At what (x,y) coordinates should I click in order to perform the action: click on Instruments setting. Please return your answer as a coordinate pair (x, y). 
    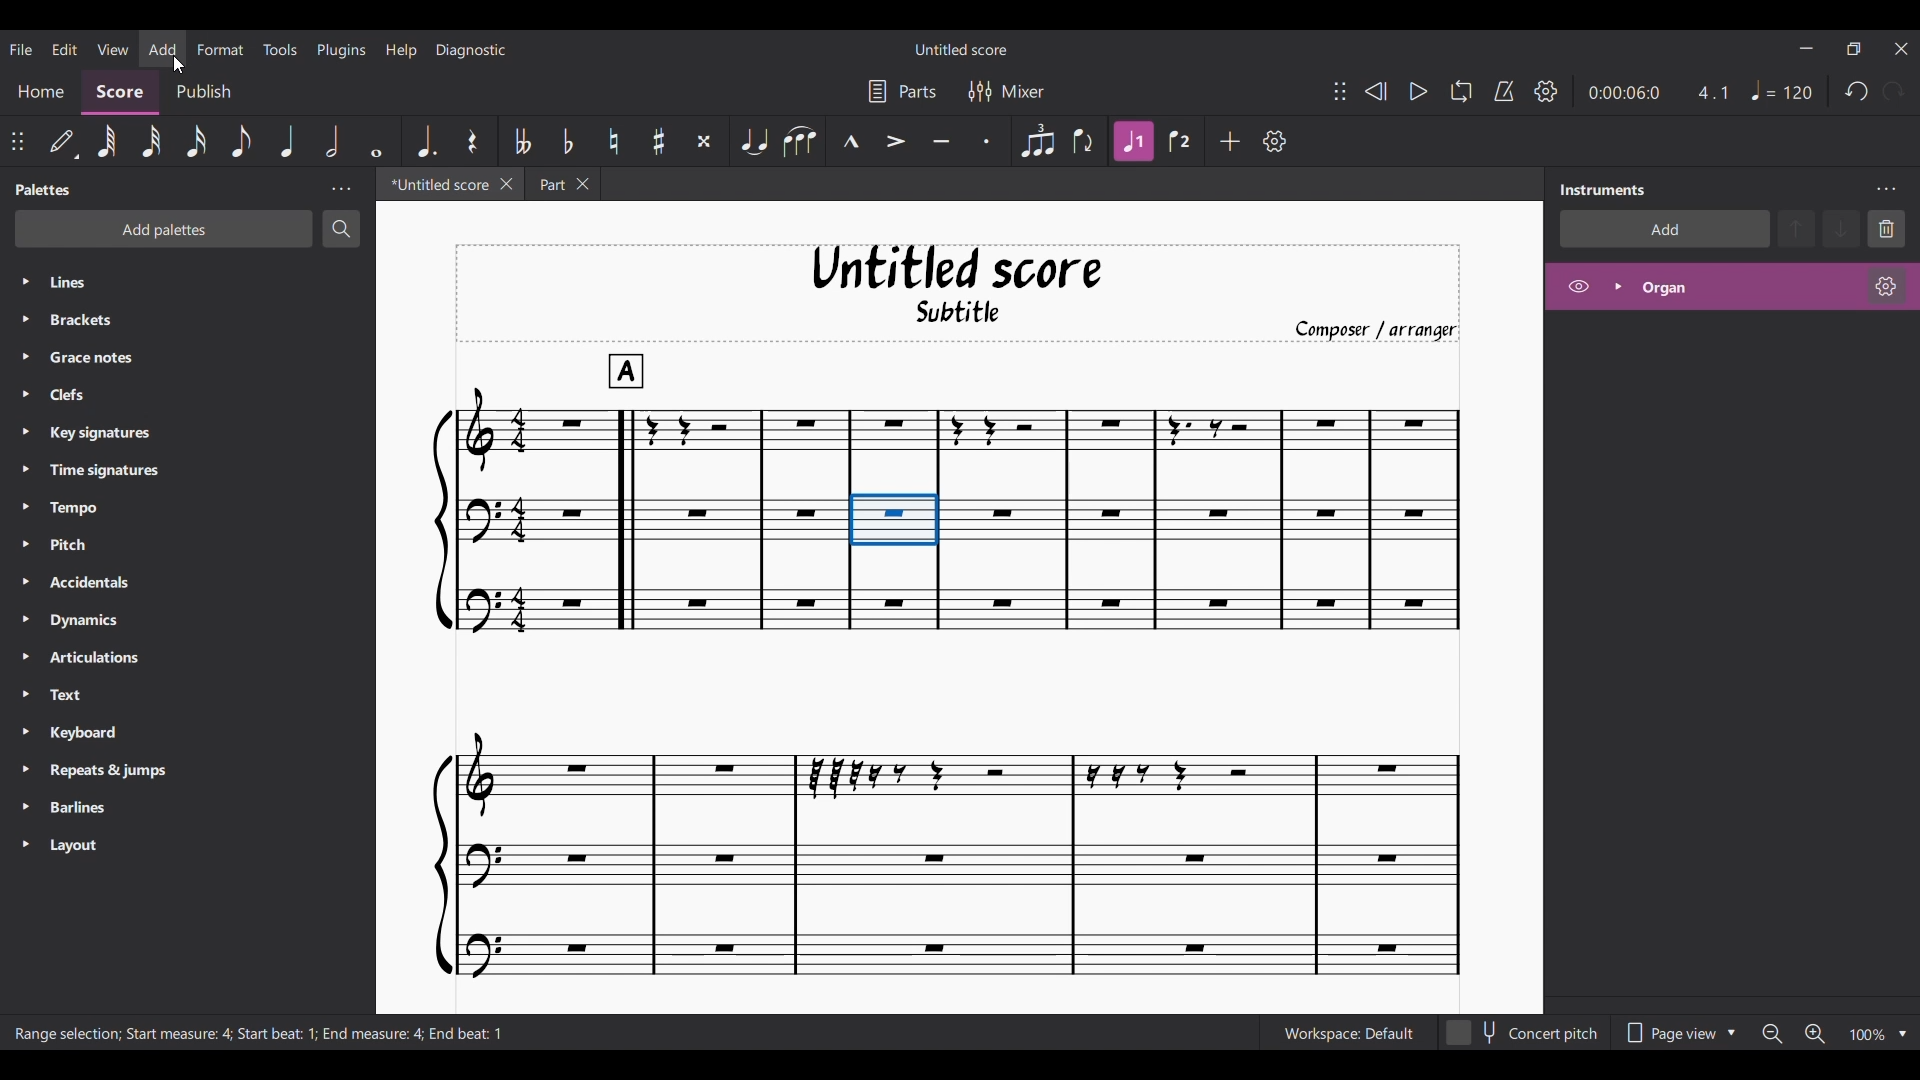
    Looking at the image, I should click on (1886, 189).